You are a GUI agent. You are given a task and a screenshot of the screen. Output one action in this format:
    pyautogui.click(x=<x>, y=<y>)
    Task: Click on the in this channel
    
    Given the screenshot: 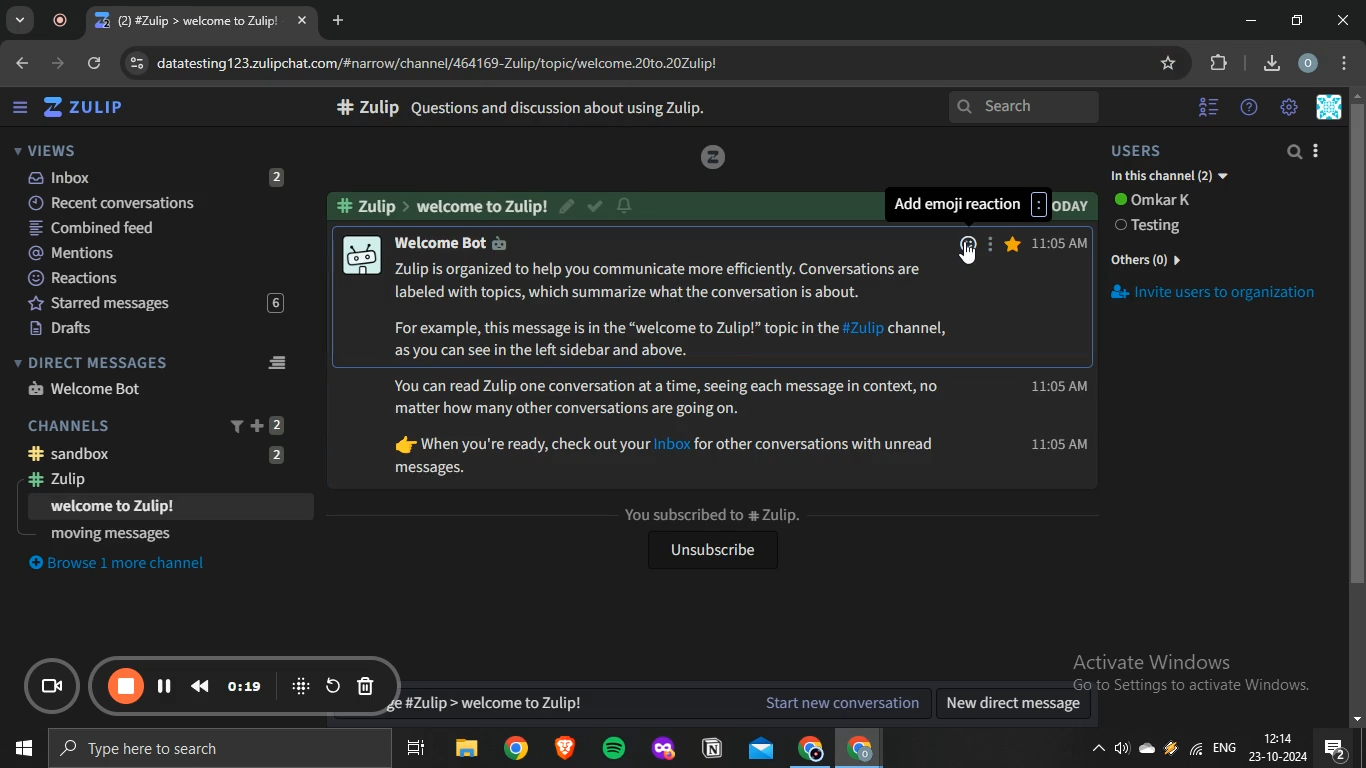 What is the action you would take?
    pyautogui.click(x=1170, y=177)
    